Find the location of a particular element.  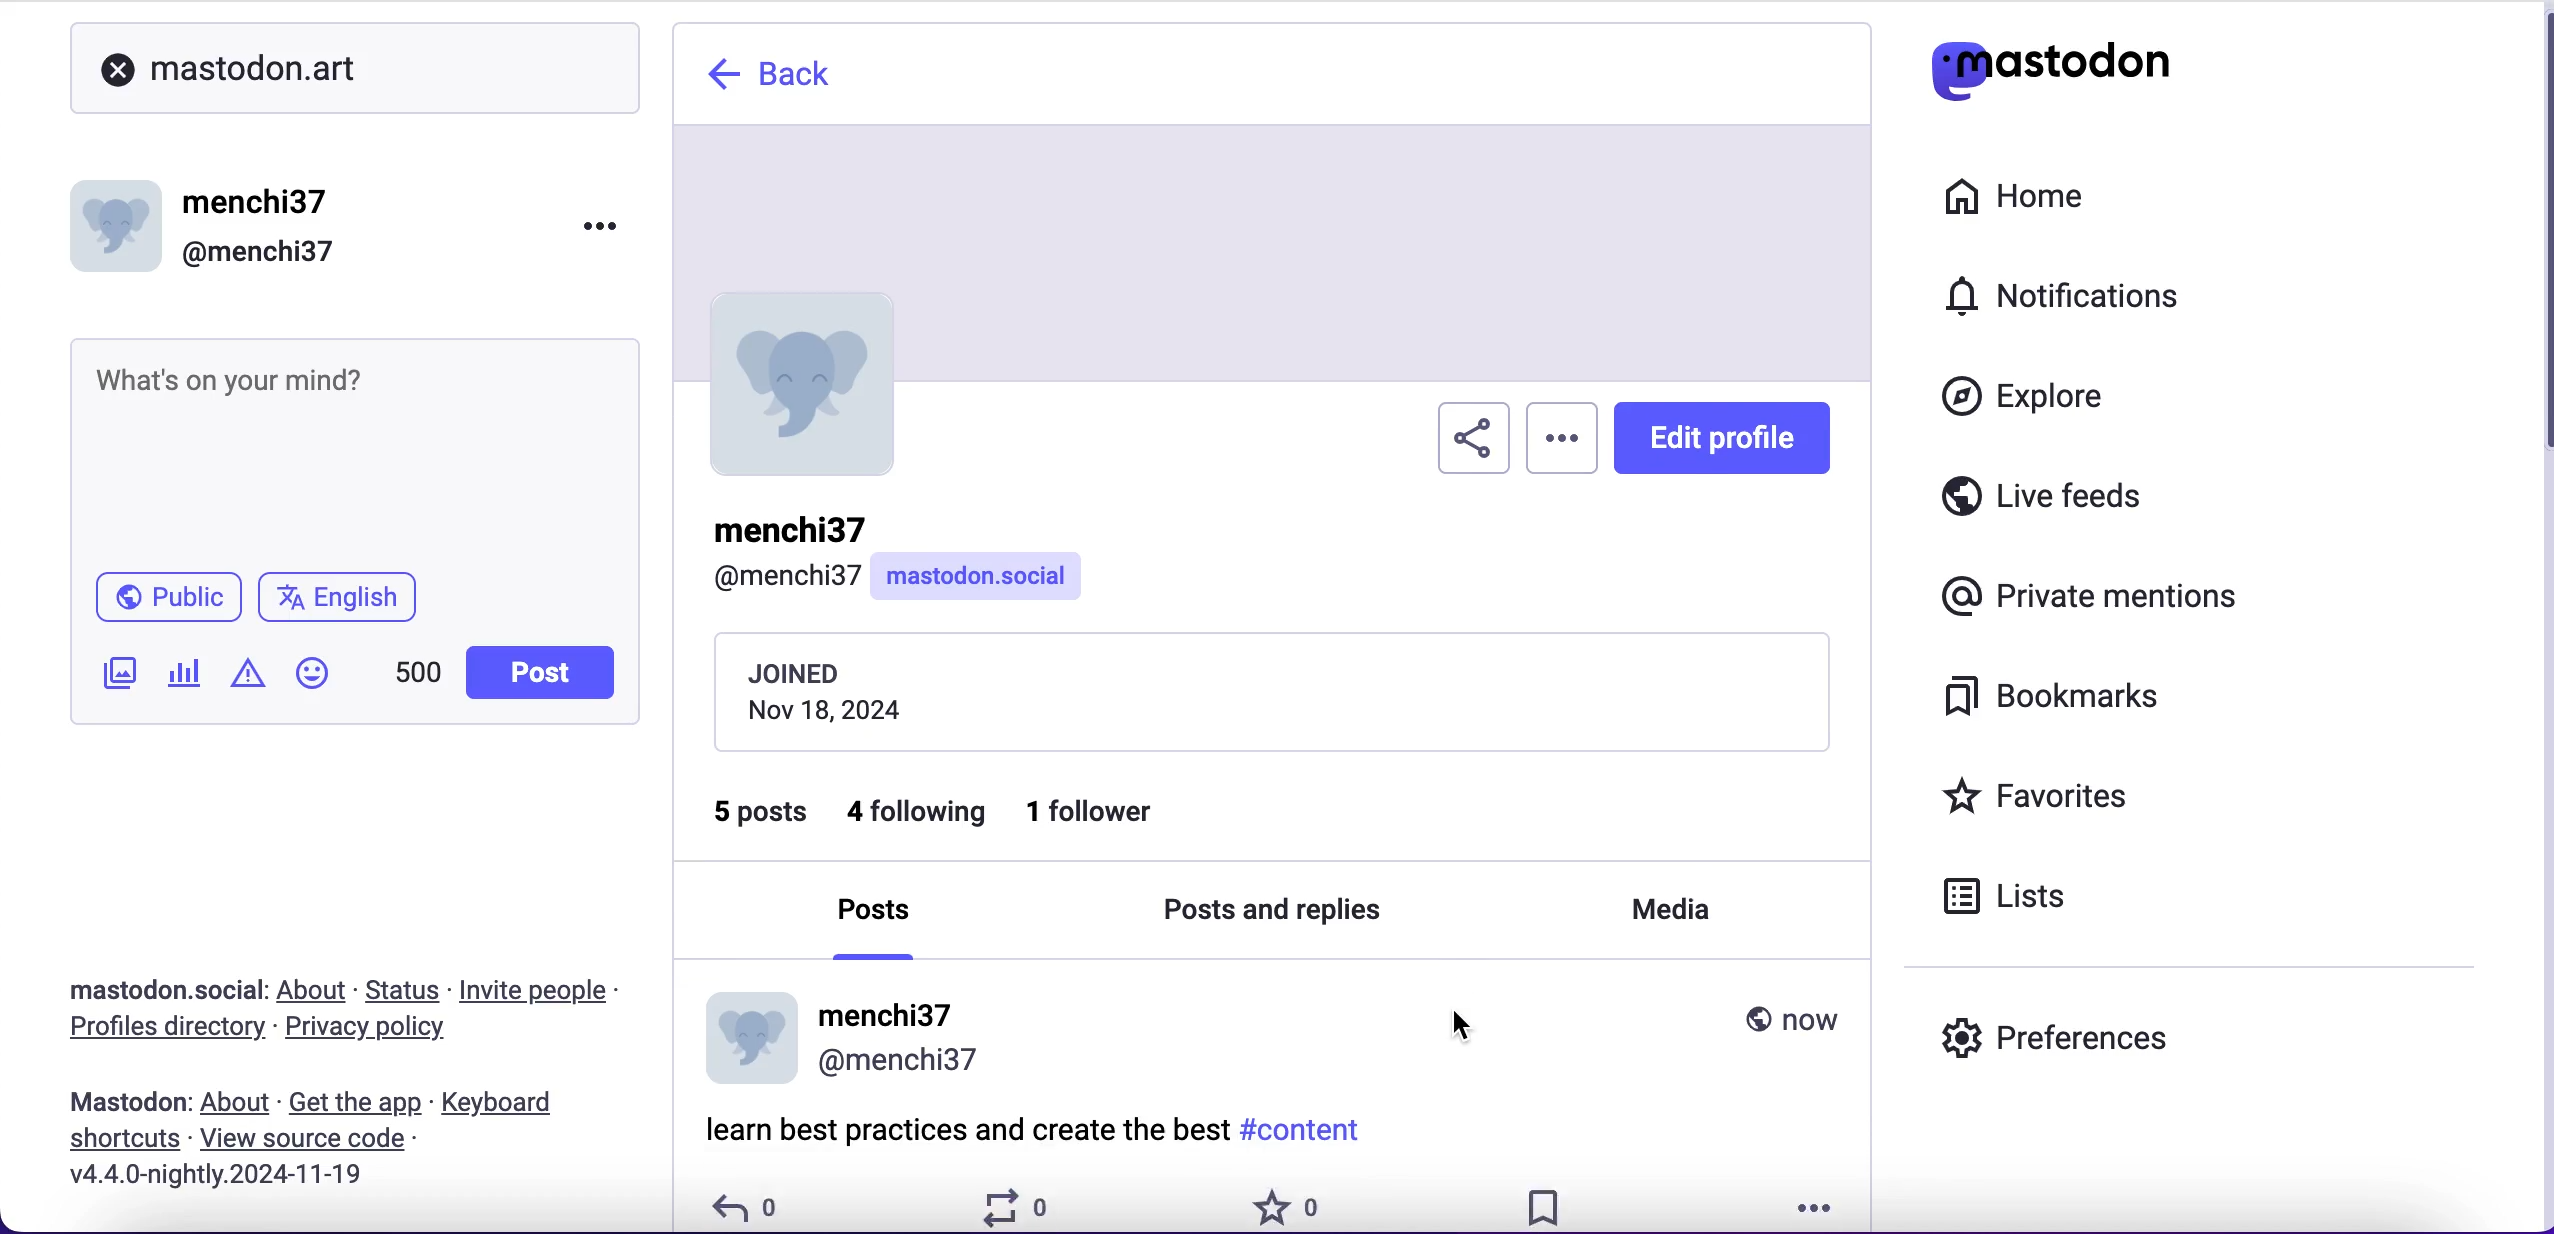

status is located at coordinates (404, 990).